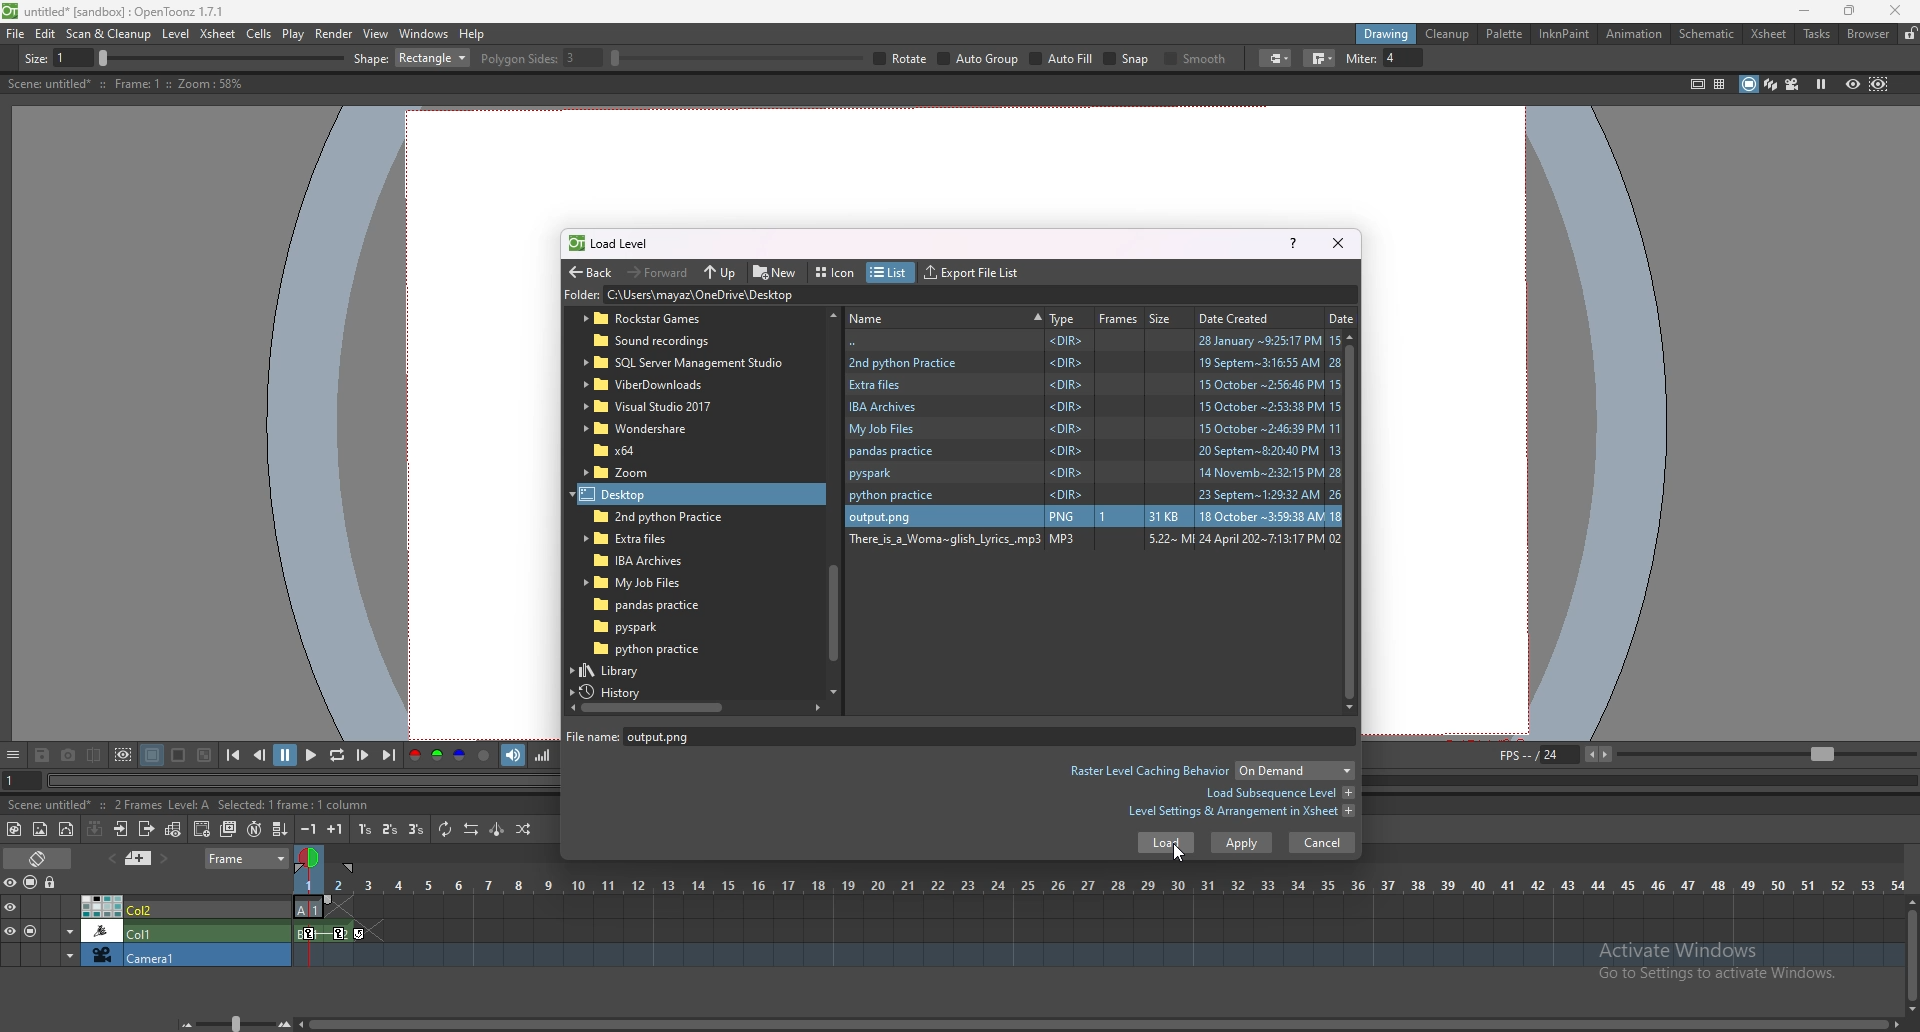 This screenshot has width=1920, height=1032. What do you see at coordinates (1869, 34) in the screenshot?
I see `browser` at bounding box center [1869, 34].